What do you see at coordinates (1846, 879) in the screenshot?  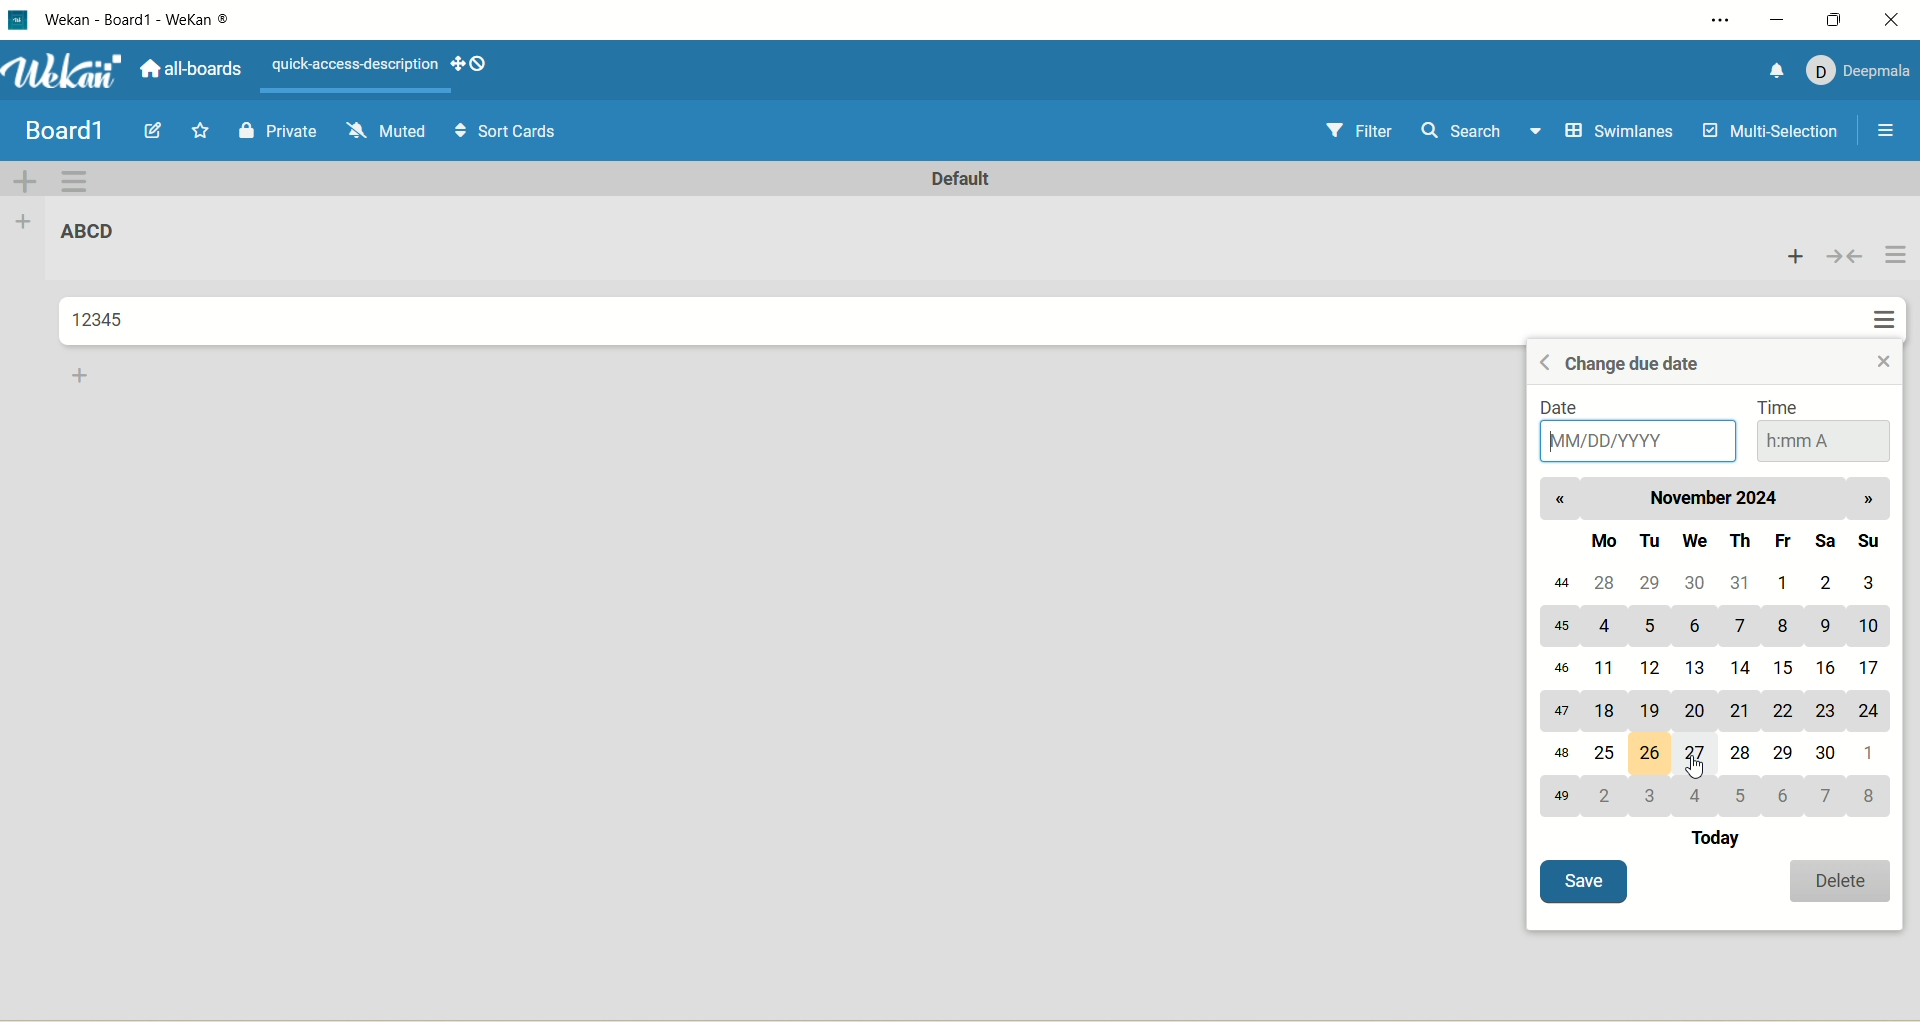 I see `delete` at bounding box center [1846, 879].